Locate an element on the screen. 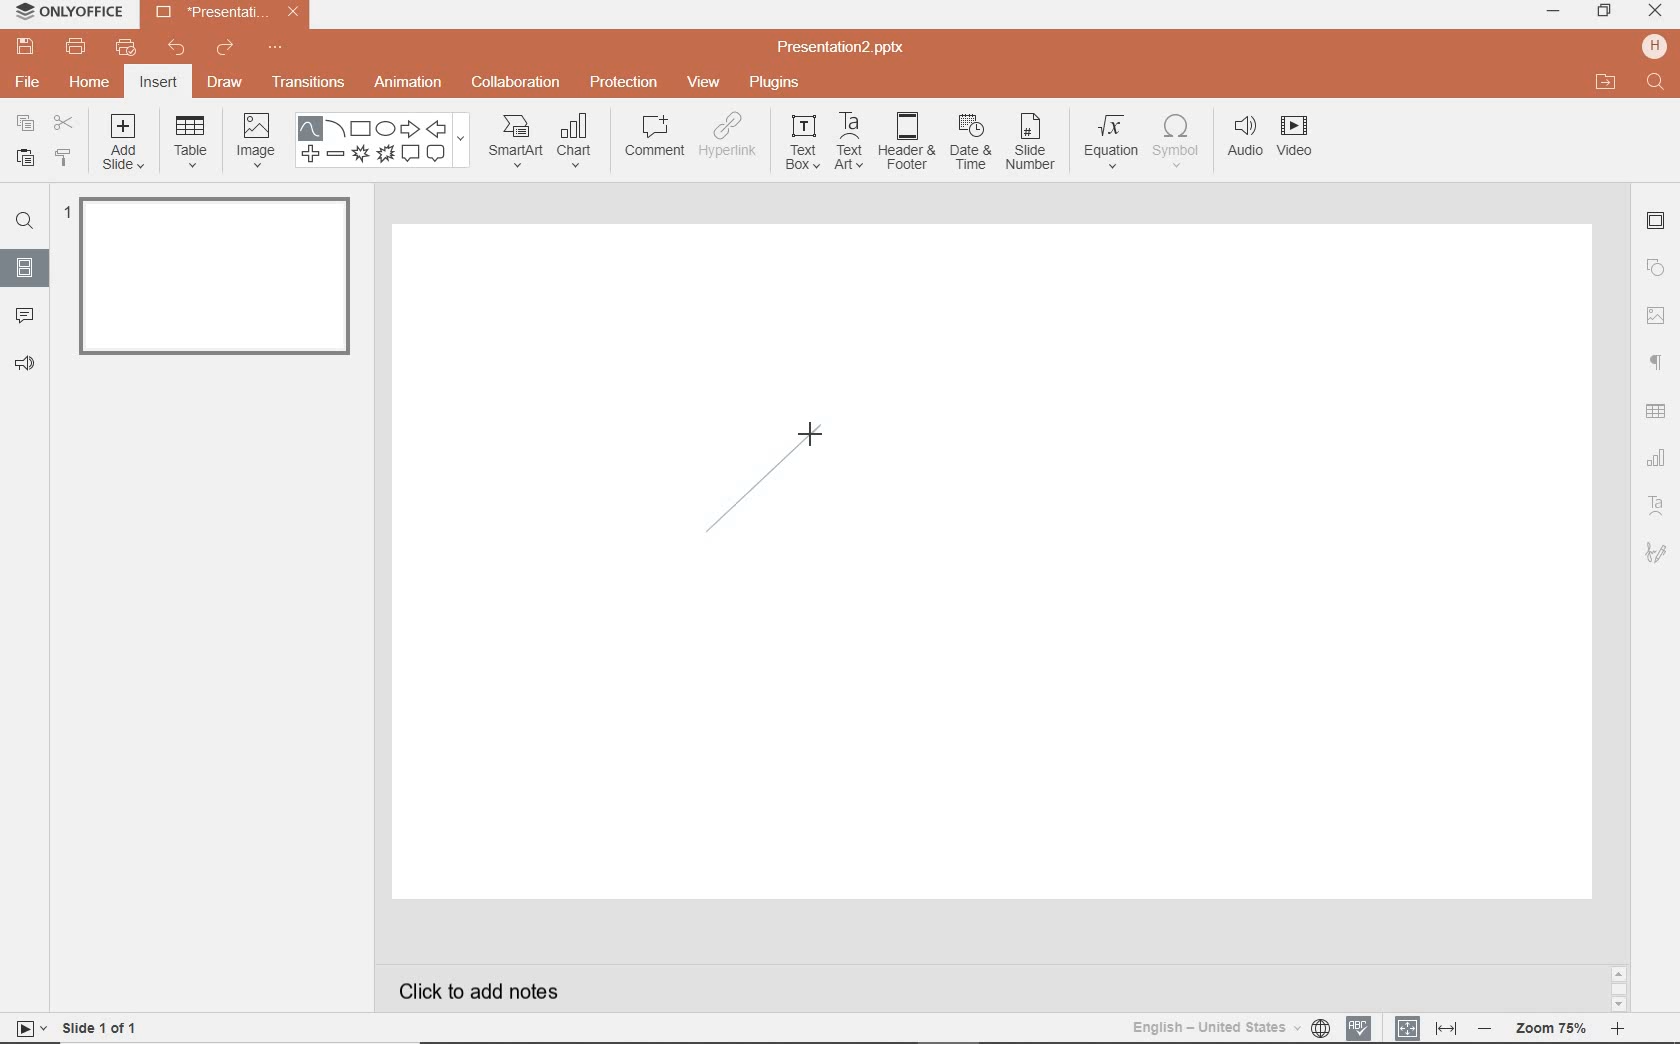 Image resolution: width=1680 pixels, height=1044 pixels. VIDEO is located at coordinates (1305, 139).